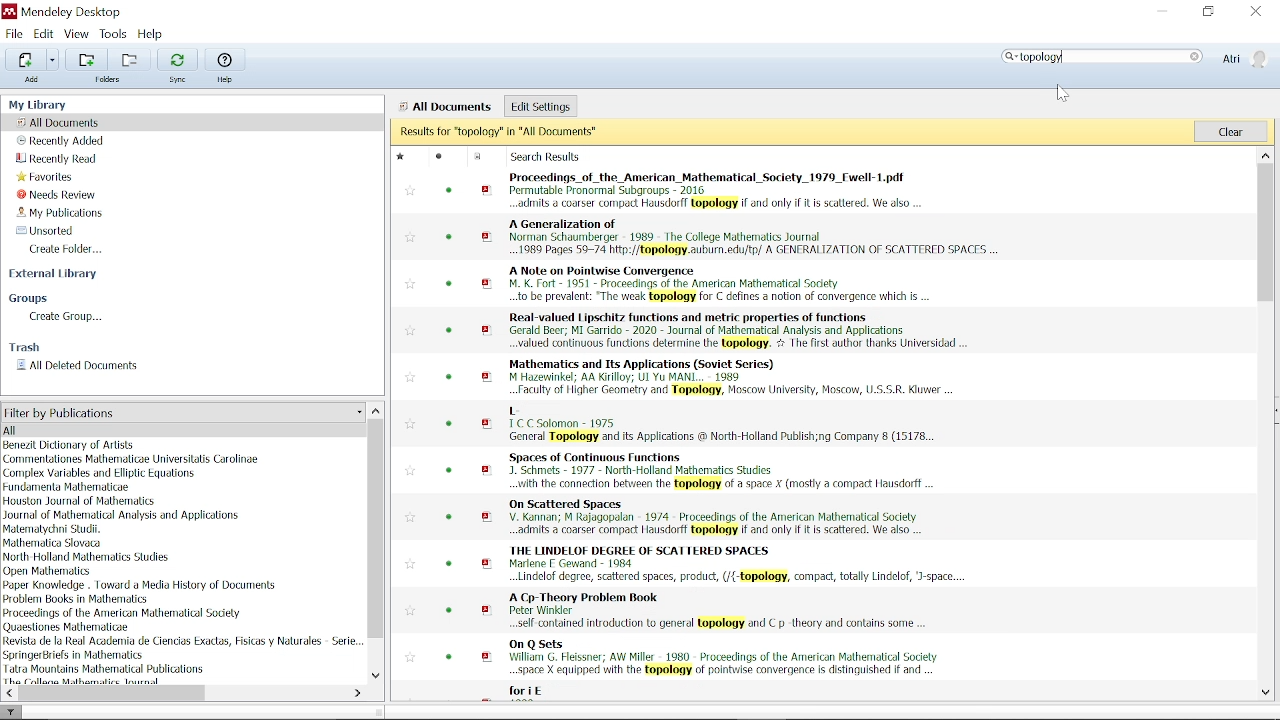 This screenshot has height=720, width=1280. I want to click on author, so click(78, 599).